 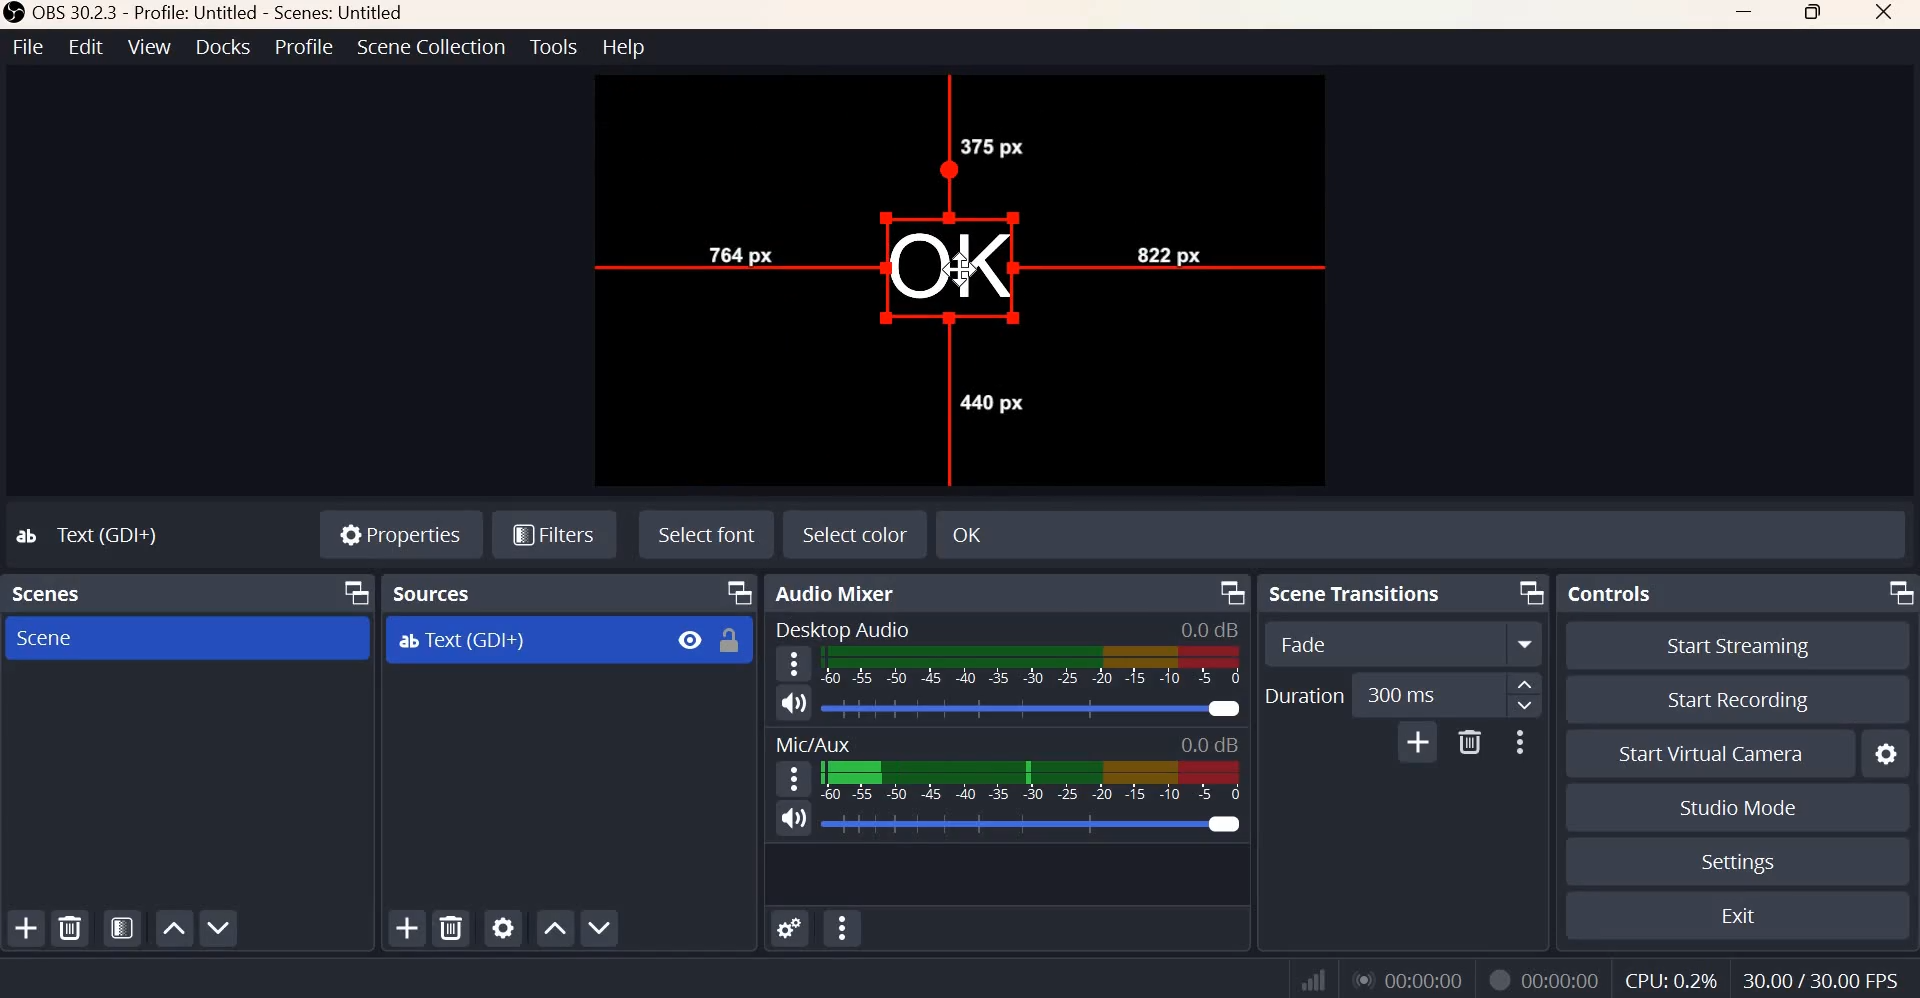 I want to click on Scene transitions, so click(x=1357, y=593).